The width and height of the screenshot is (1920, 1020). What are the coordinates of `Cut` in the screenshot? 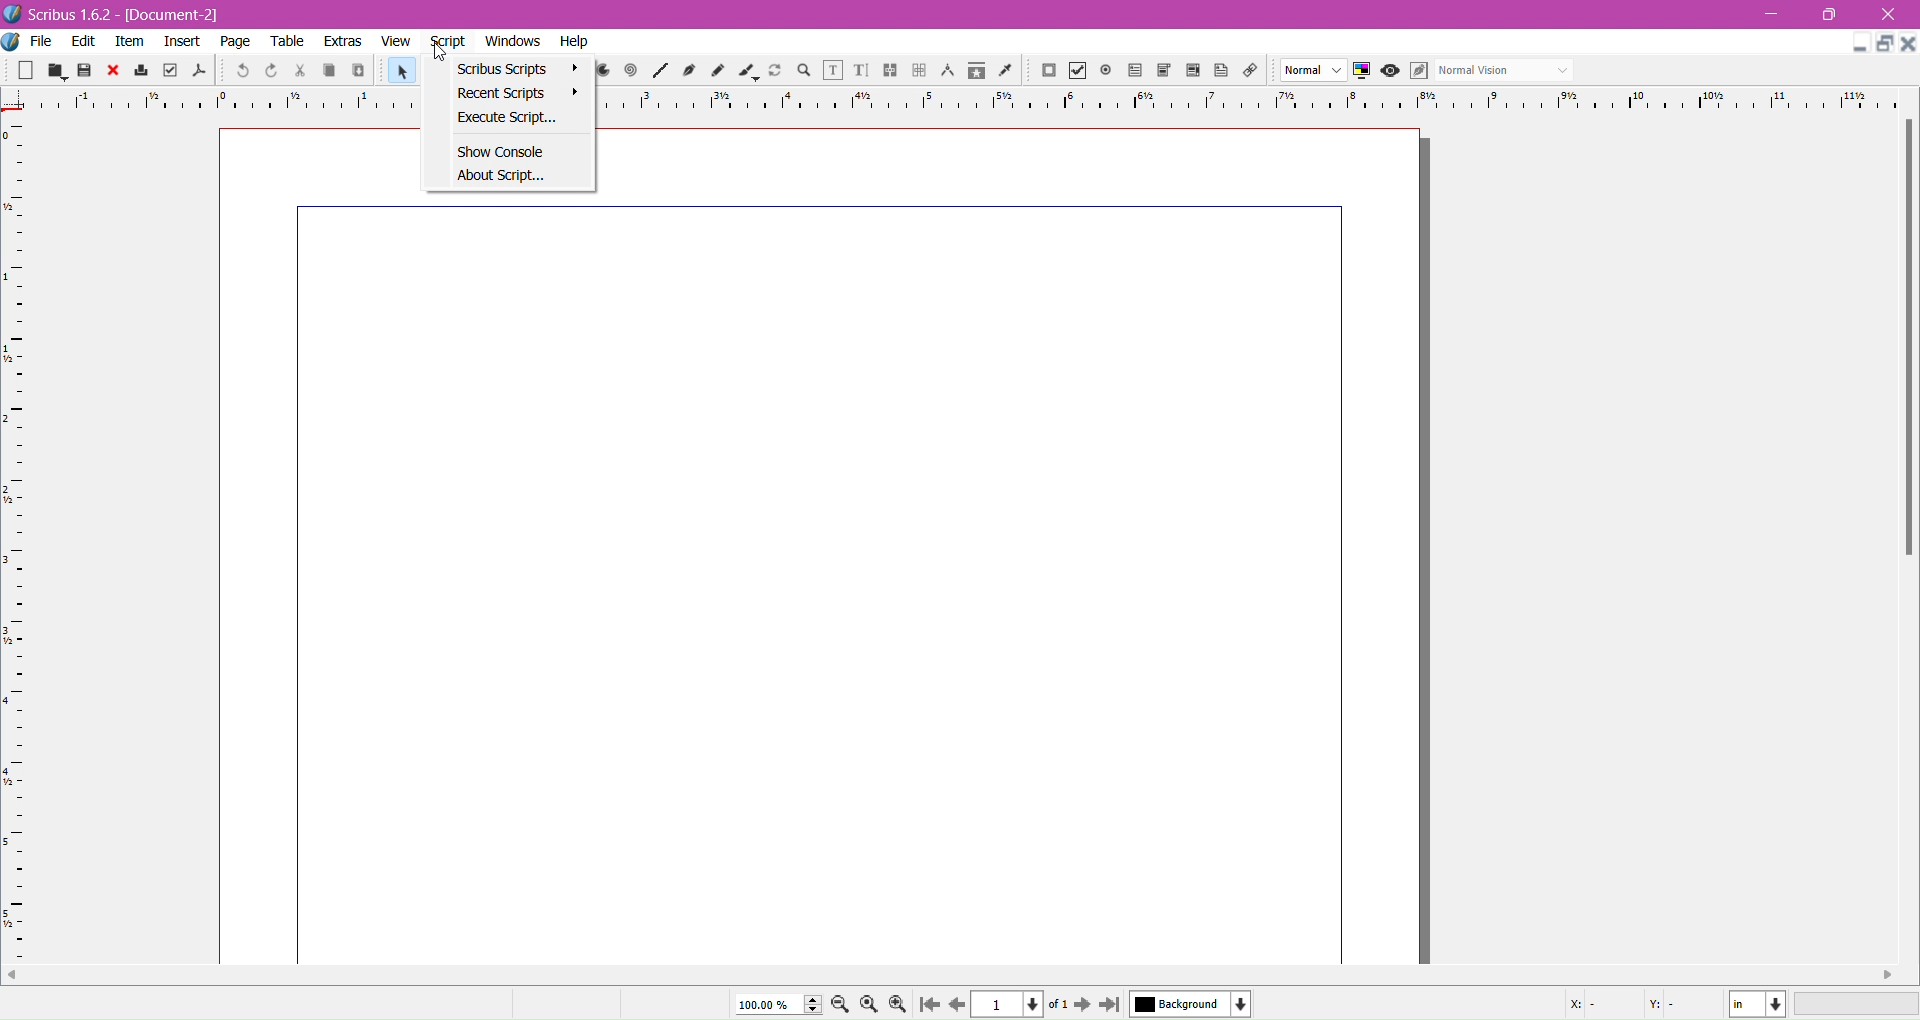 It's located at (299, 72).